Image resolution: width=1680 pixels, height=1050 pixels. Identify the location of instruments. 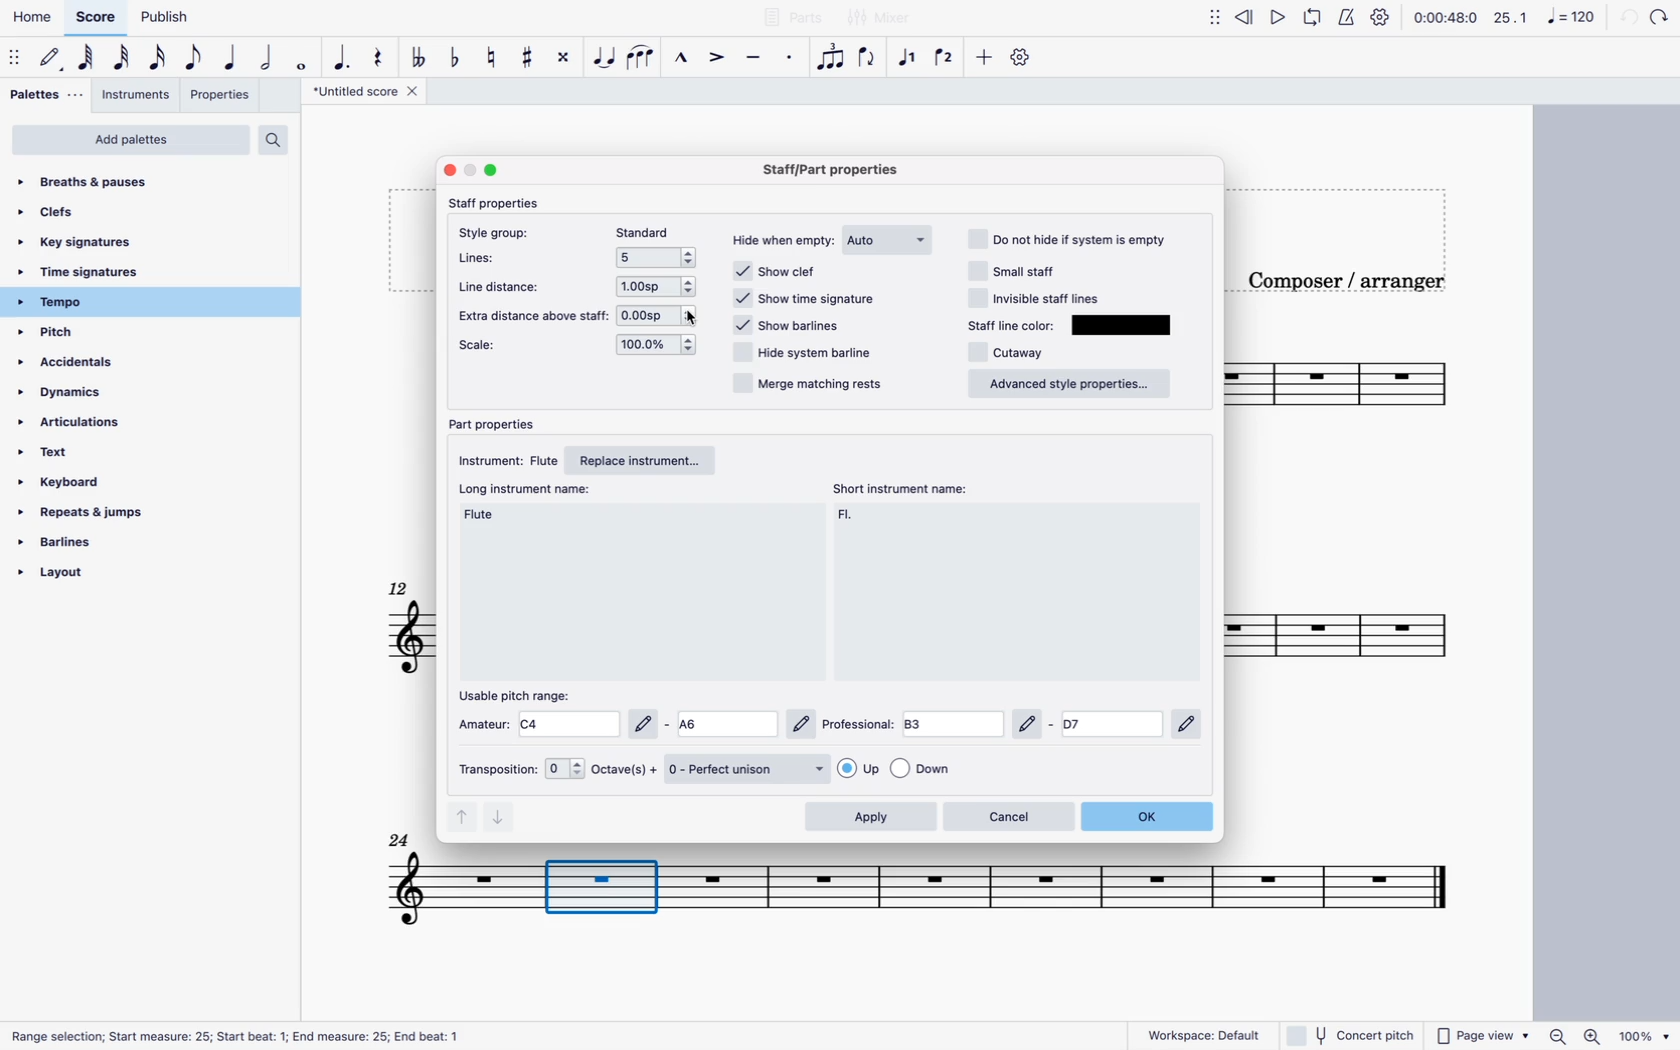
(137, 96).